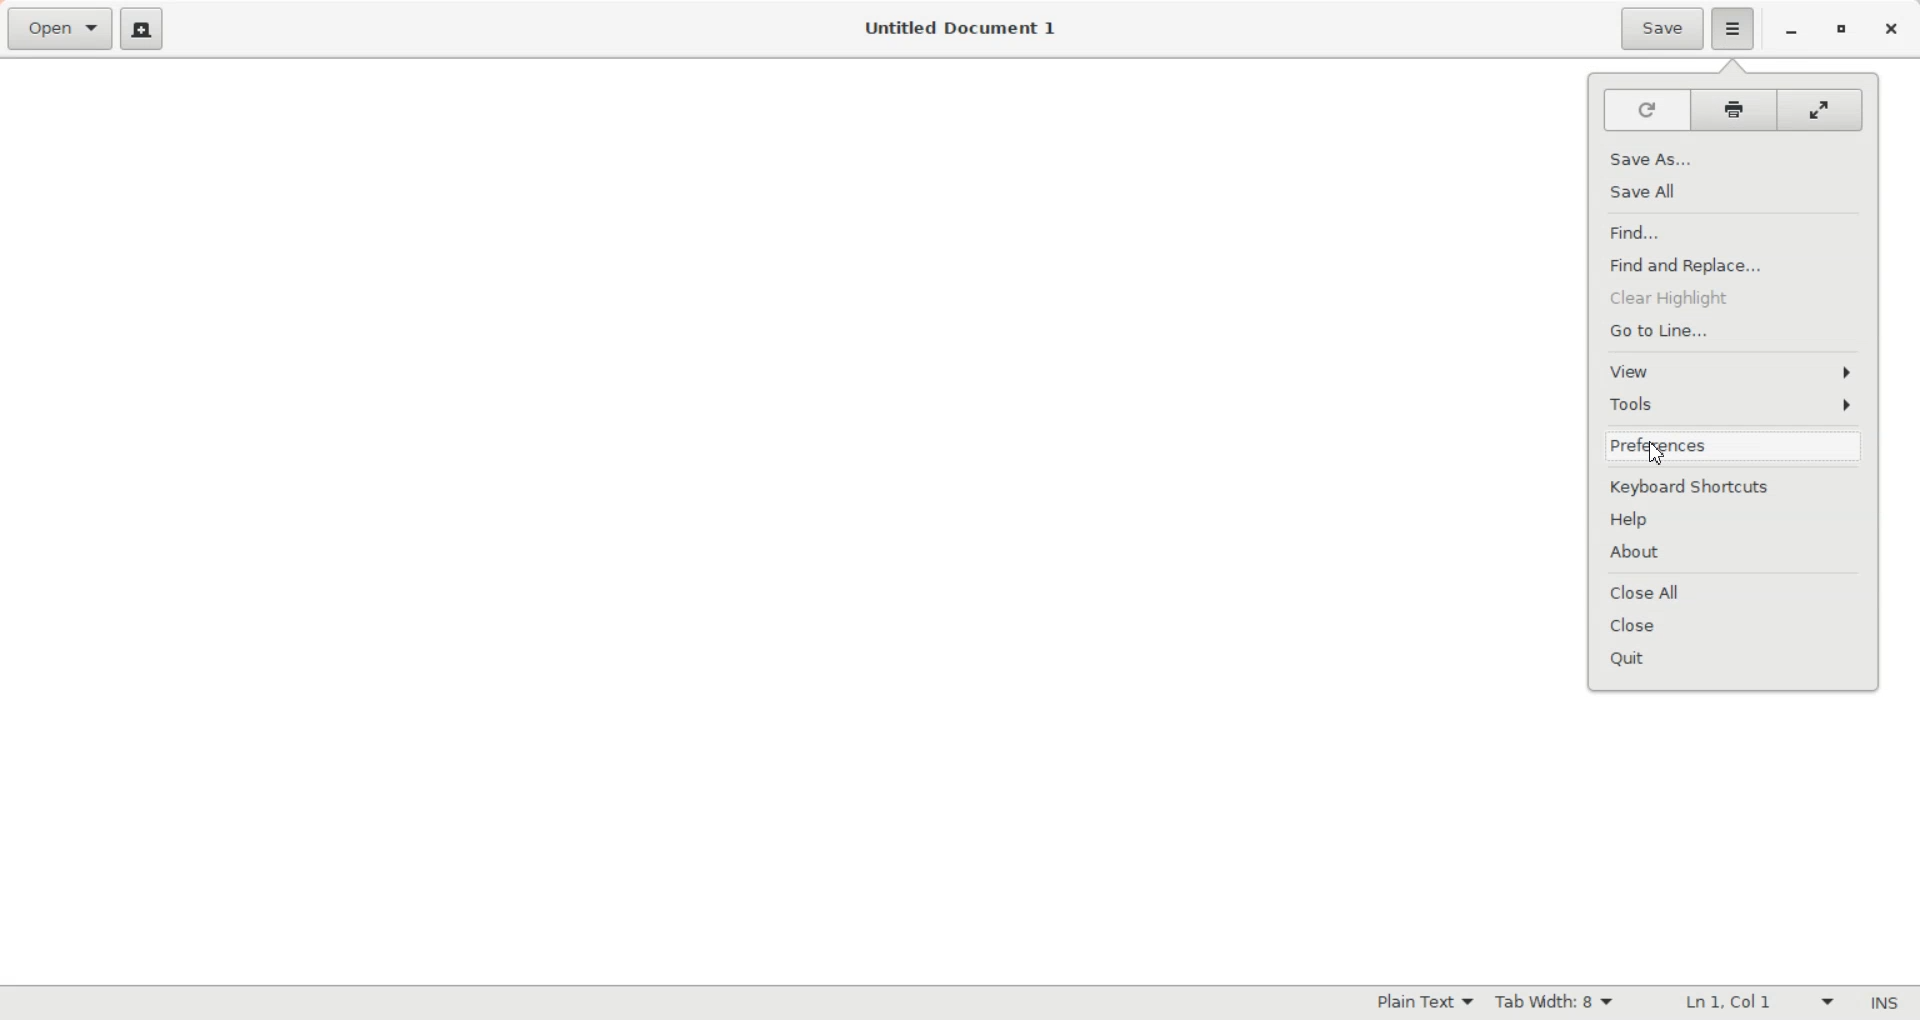 The width and height of the screenshot is (1920, 1020). What do you see at coordinates (141, 28) in the screenshot?
I see `Create a new document` at bounding box center [141, 28].